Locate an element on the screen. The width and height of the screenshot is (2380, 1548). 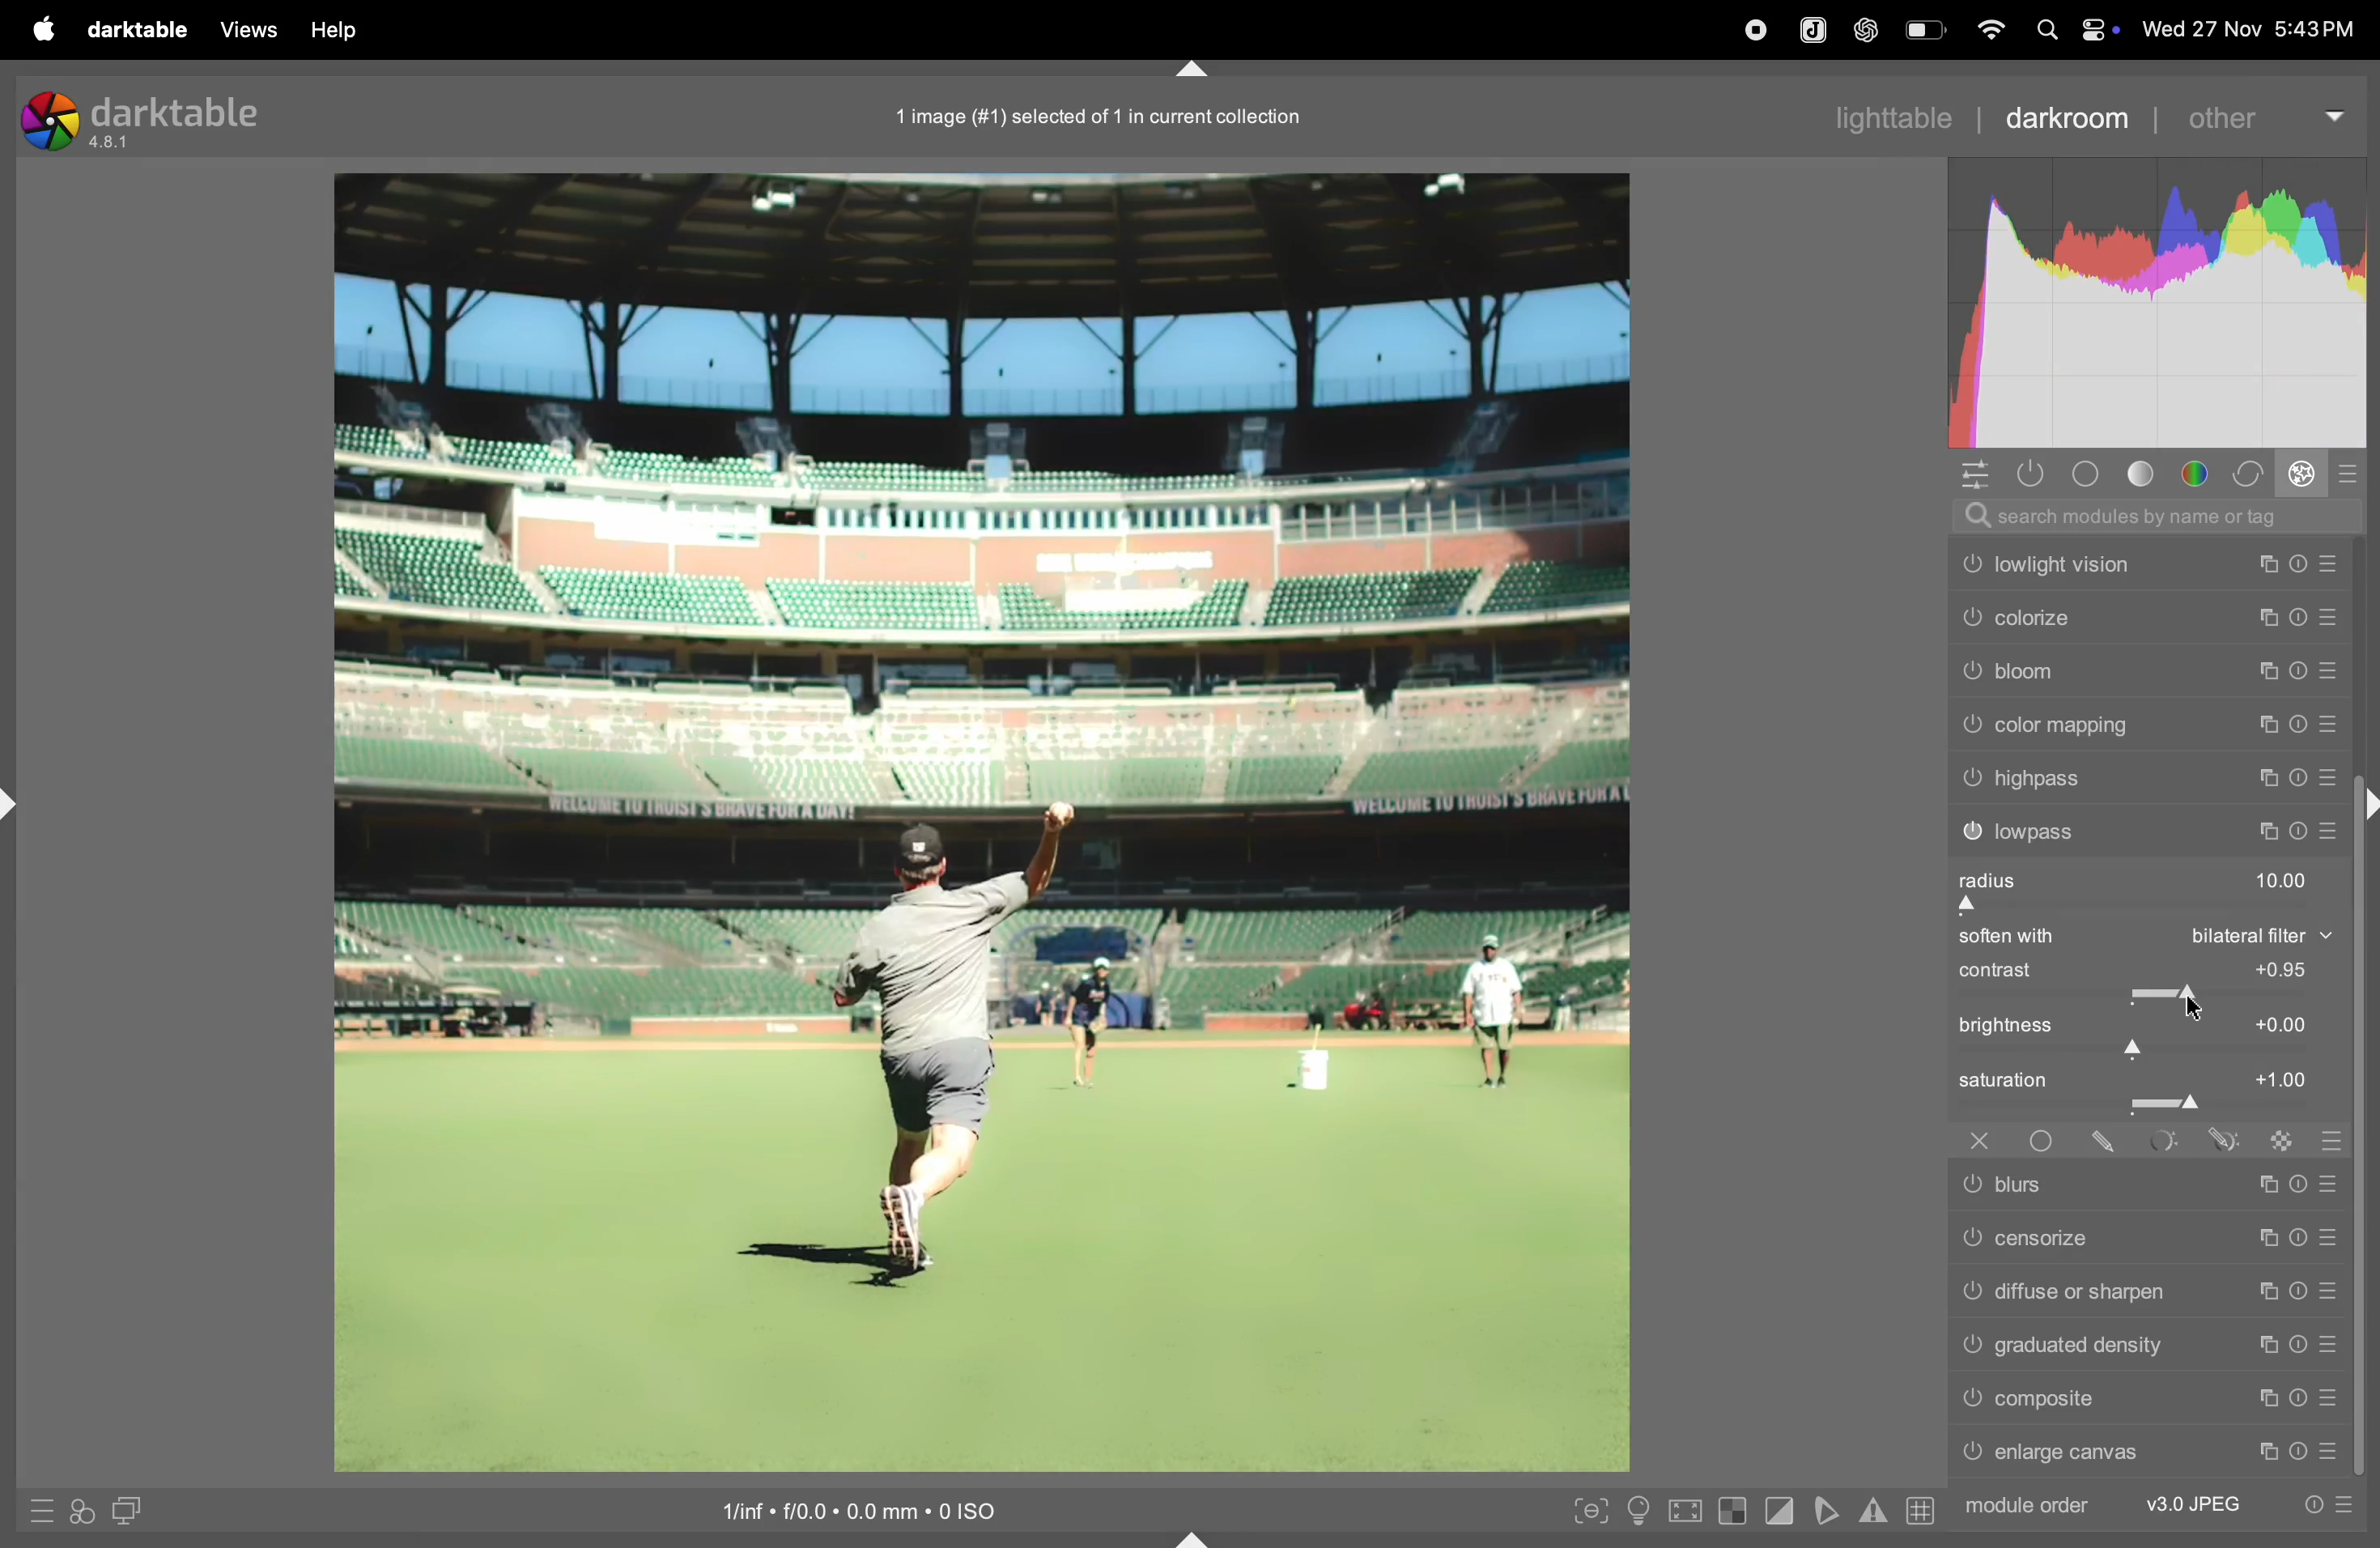
indicators is located at coordinates (1870, 1508).